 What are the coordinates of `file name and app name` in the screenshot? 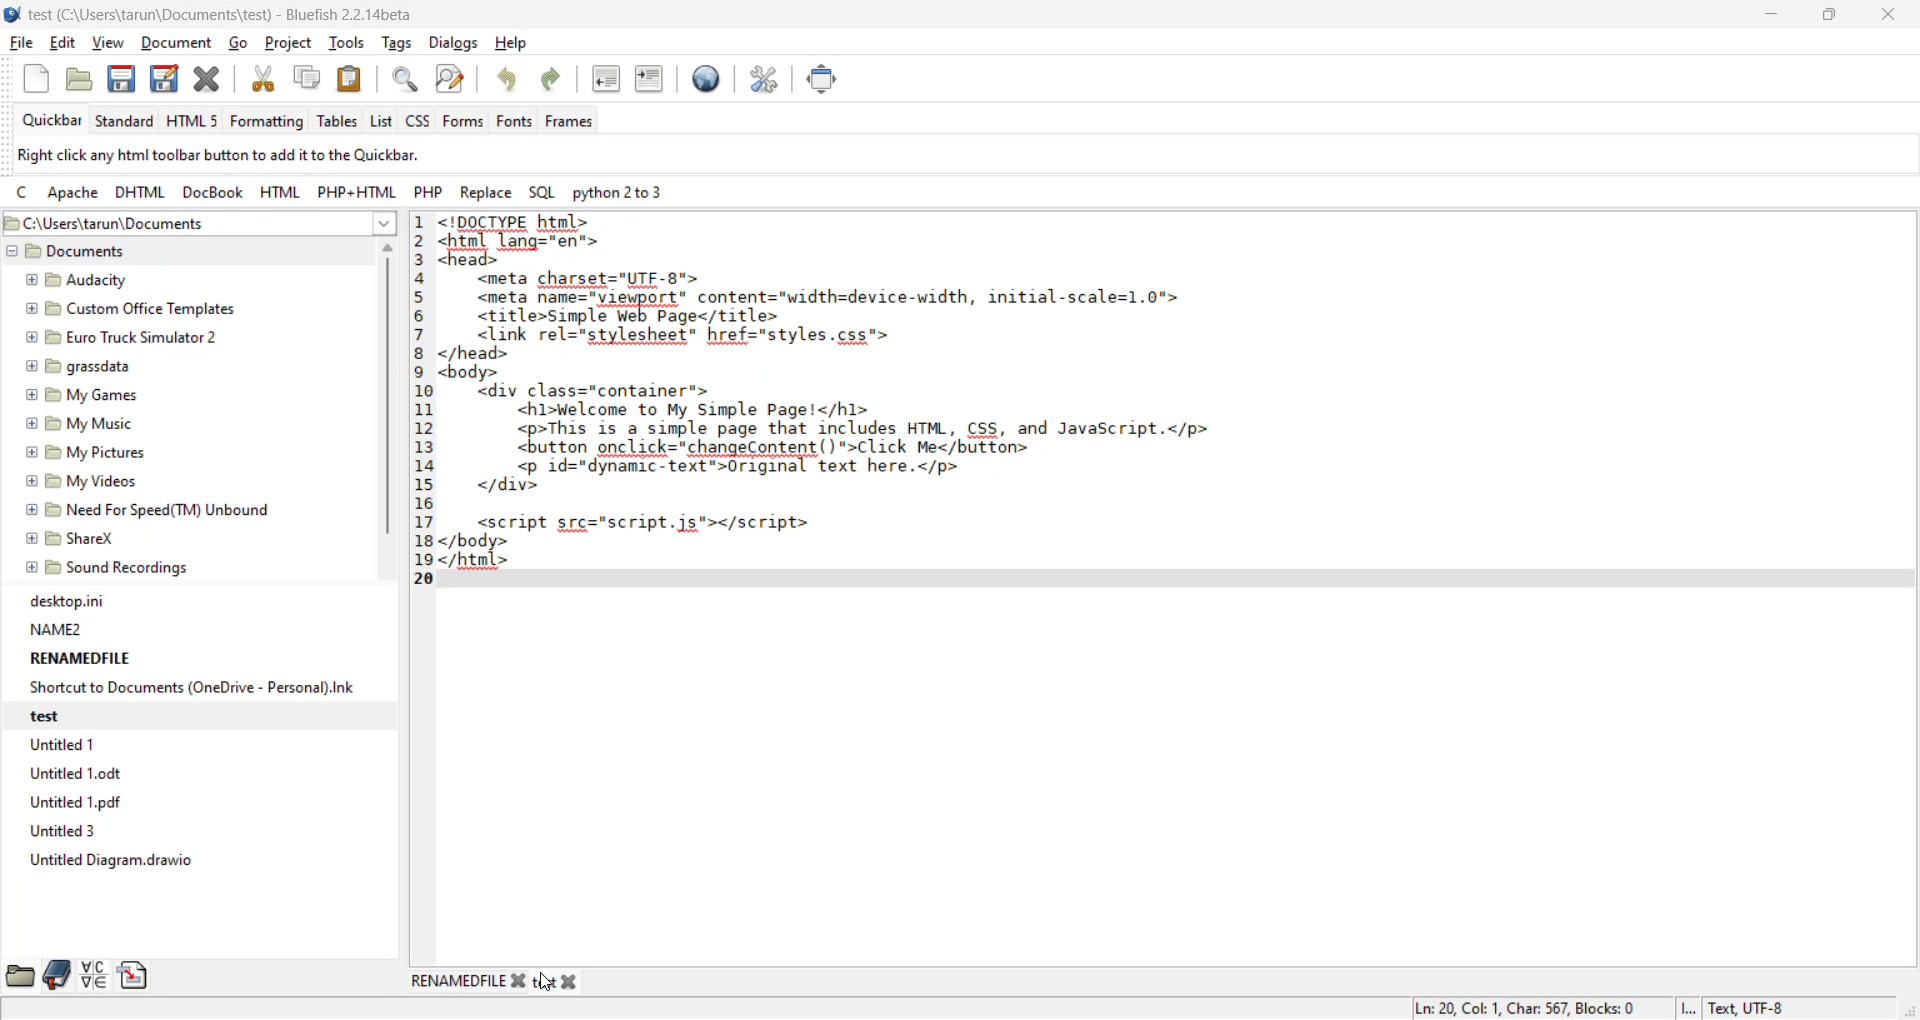 It's located at (216, 12).